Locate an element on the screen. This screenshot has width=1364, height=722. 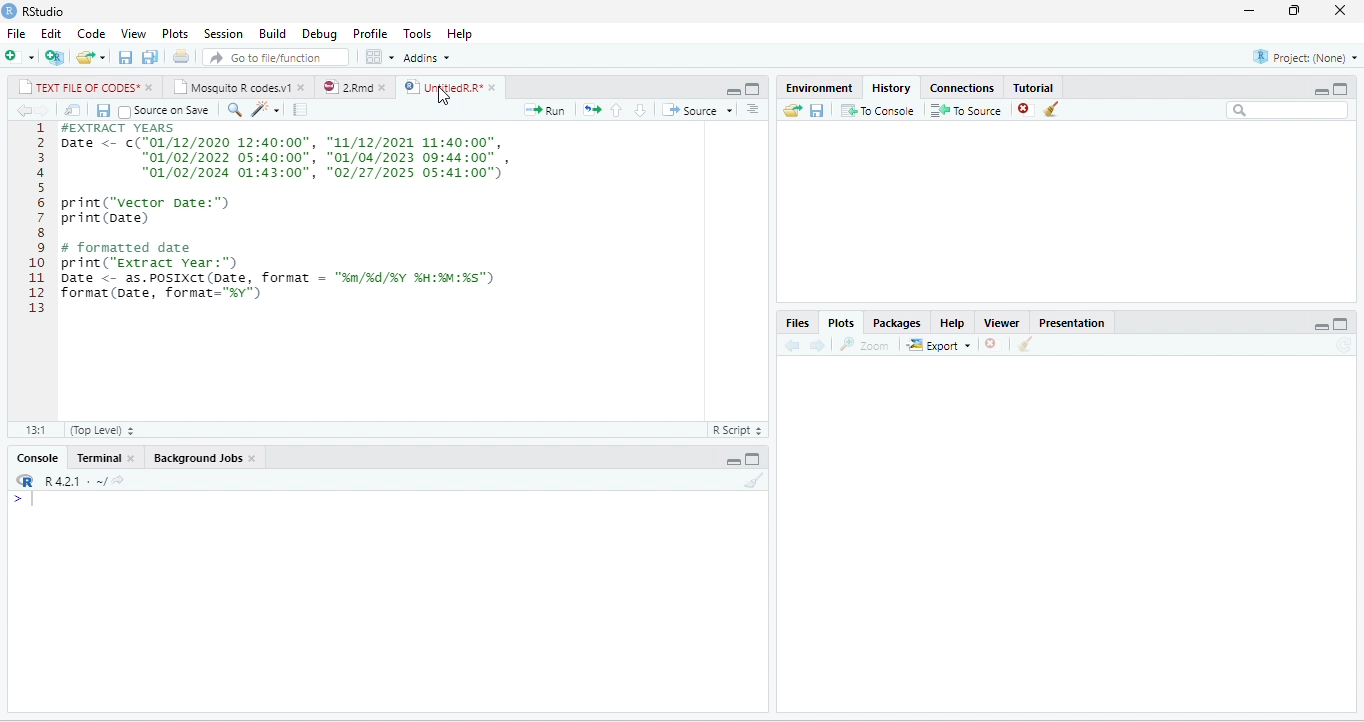
Code is located at coordinates (92, 34).